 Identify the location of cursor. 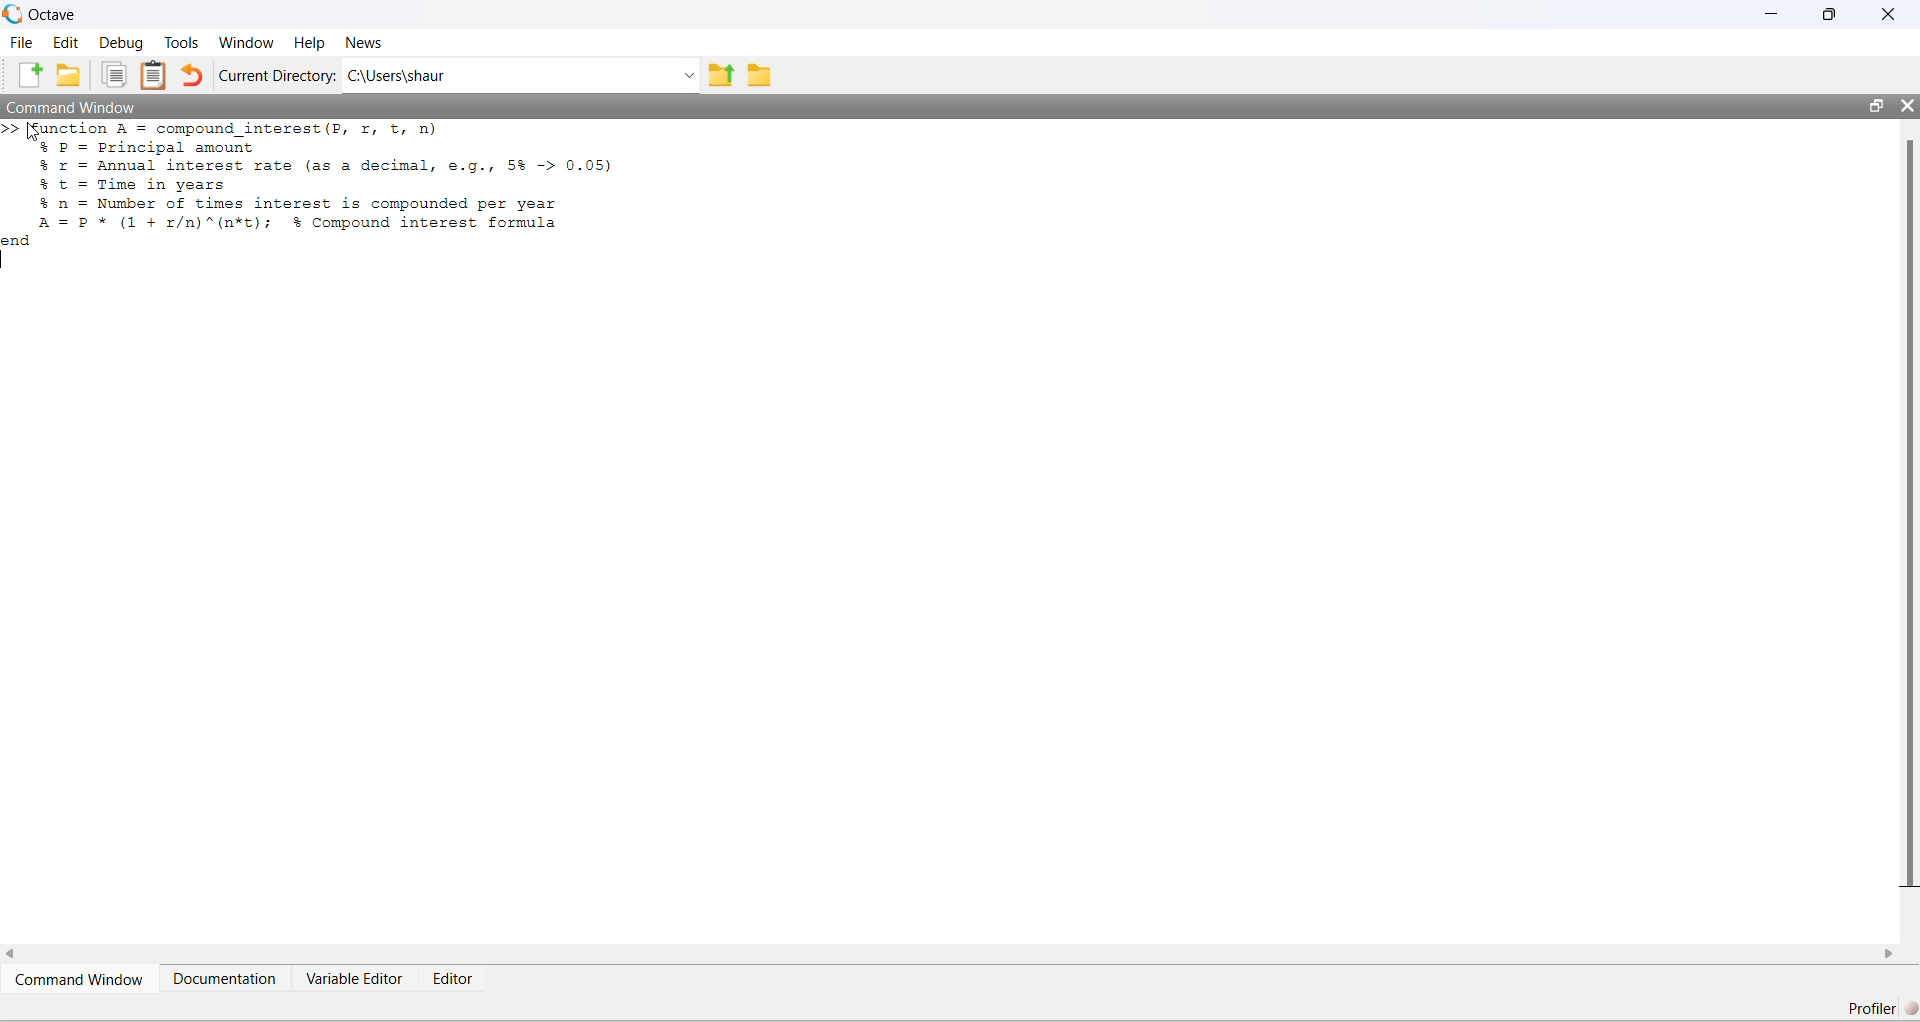
(35, 134).